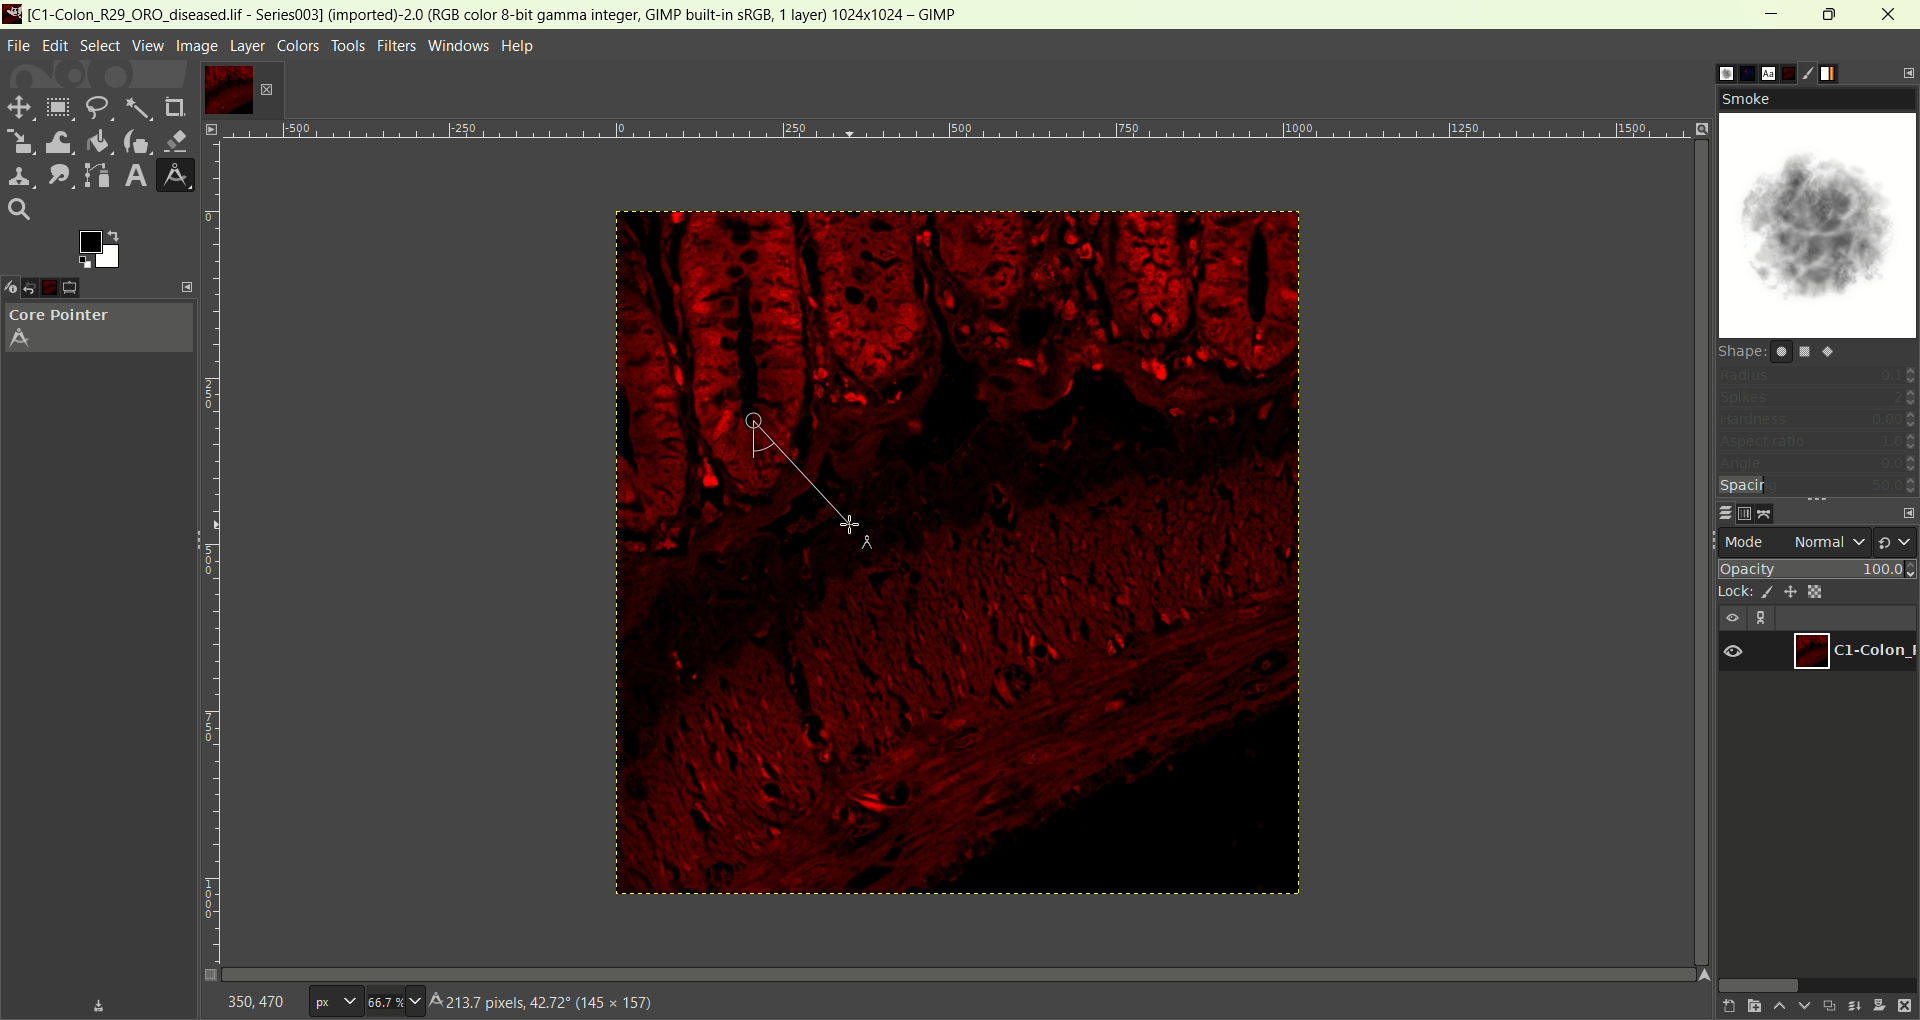 The image size is (1920, 1020). What do you see at coordinates (13, 13) in the screenshot?
I see `logo` at bounding box center [13, 13].